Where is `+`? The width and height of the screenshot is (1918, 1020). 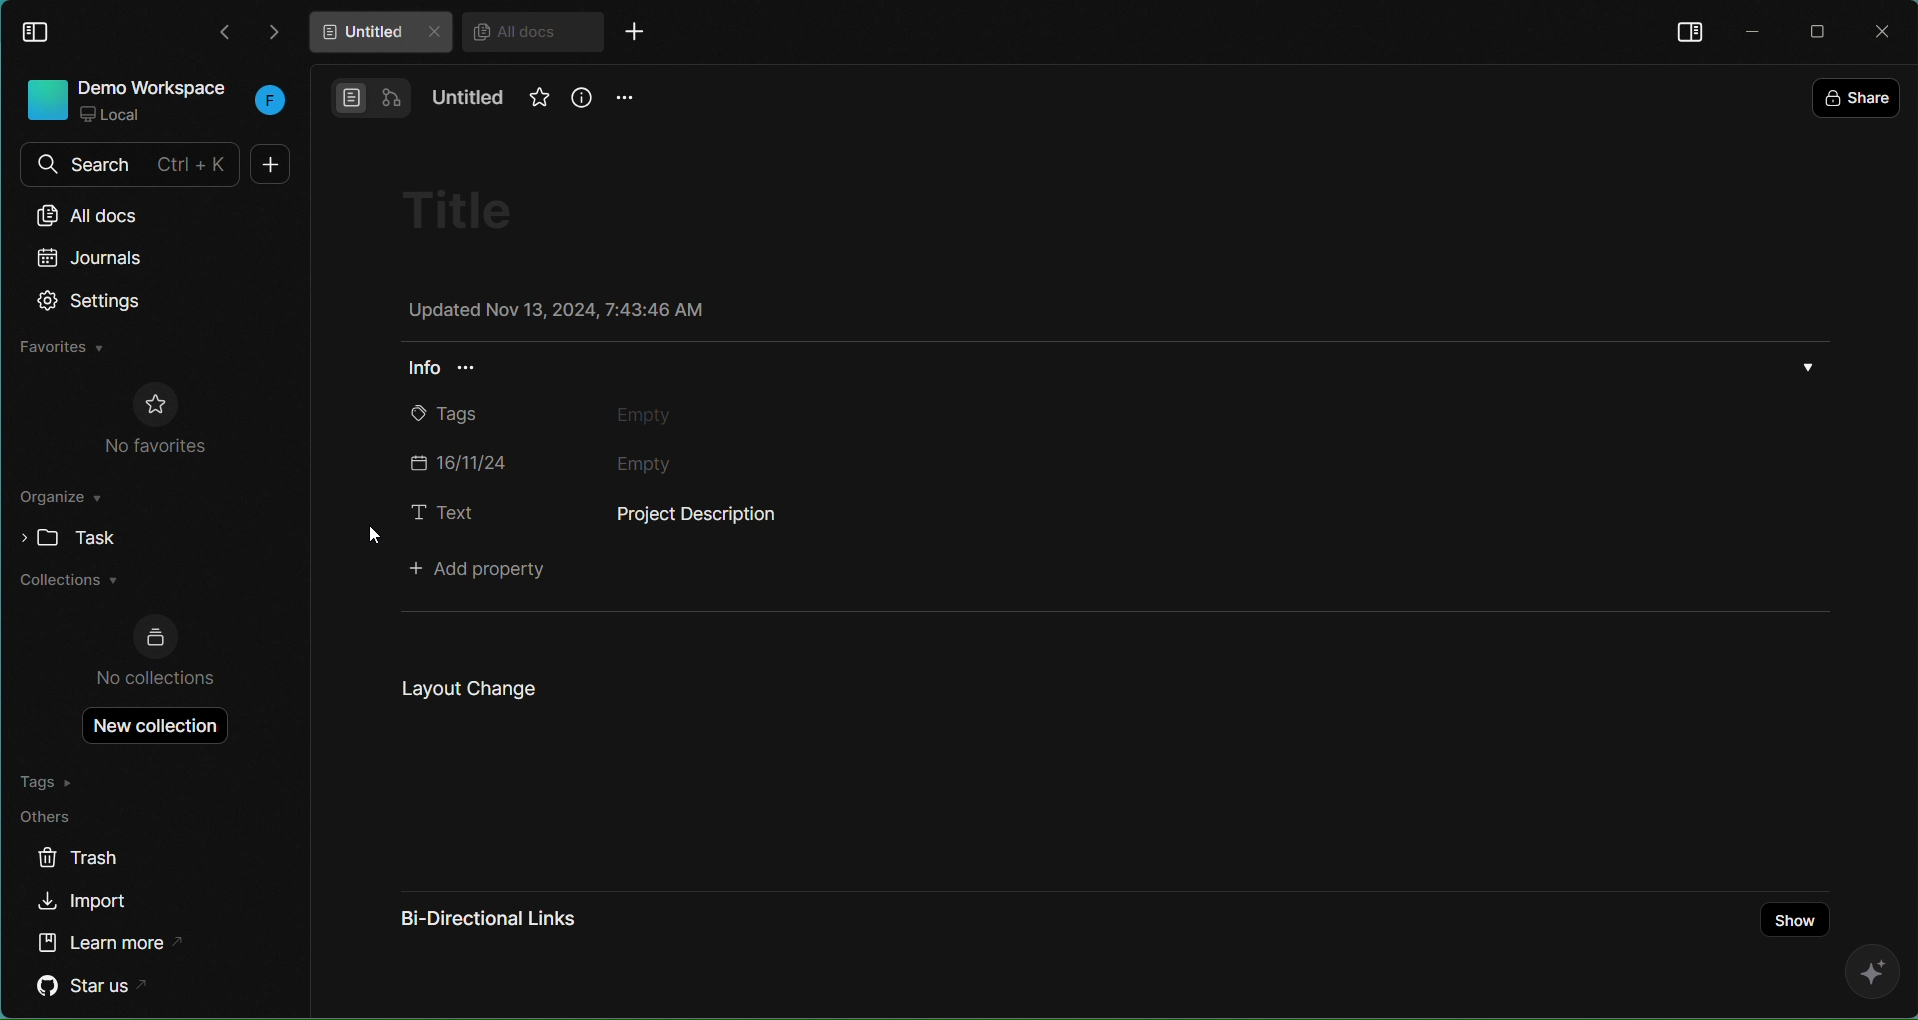
+ is located at coordinates (643, 34).